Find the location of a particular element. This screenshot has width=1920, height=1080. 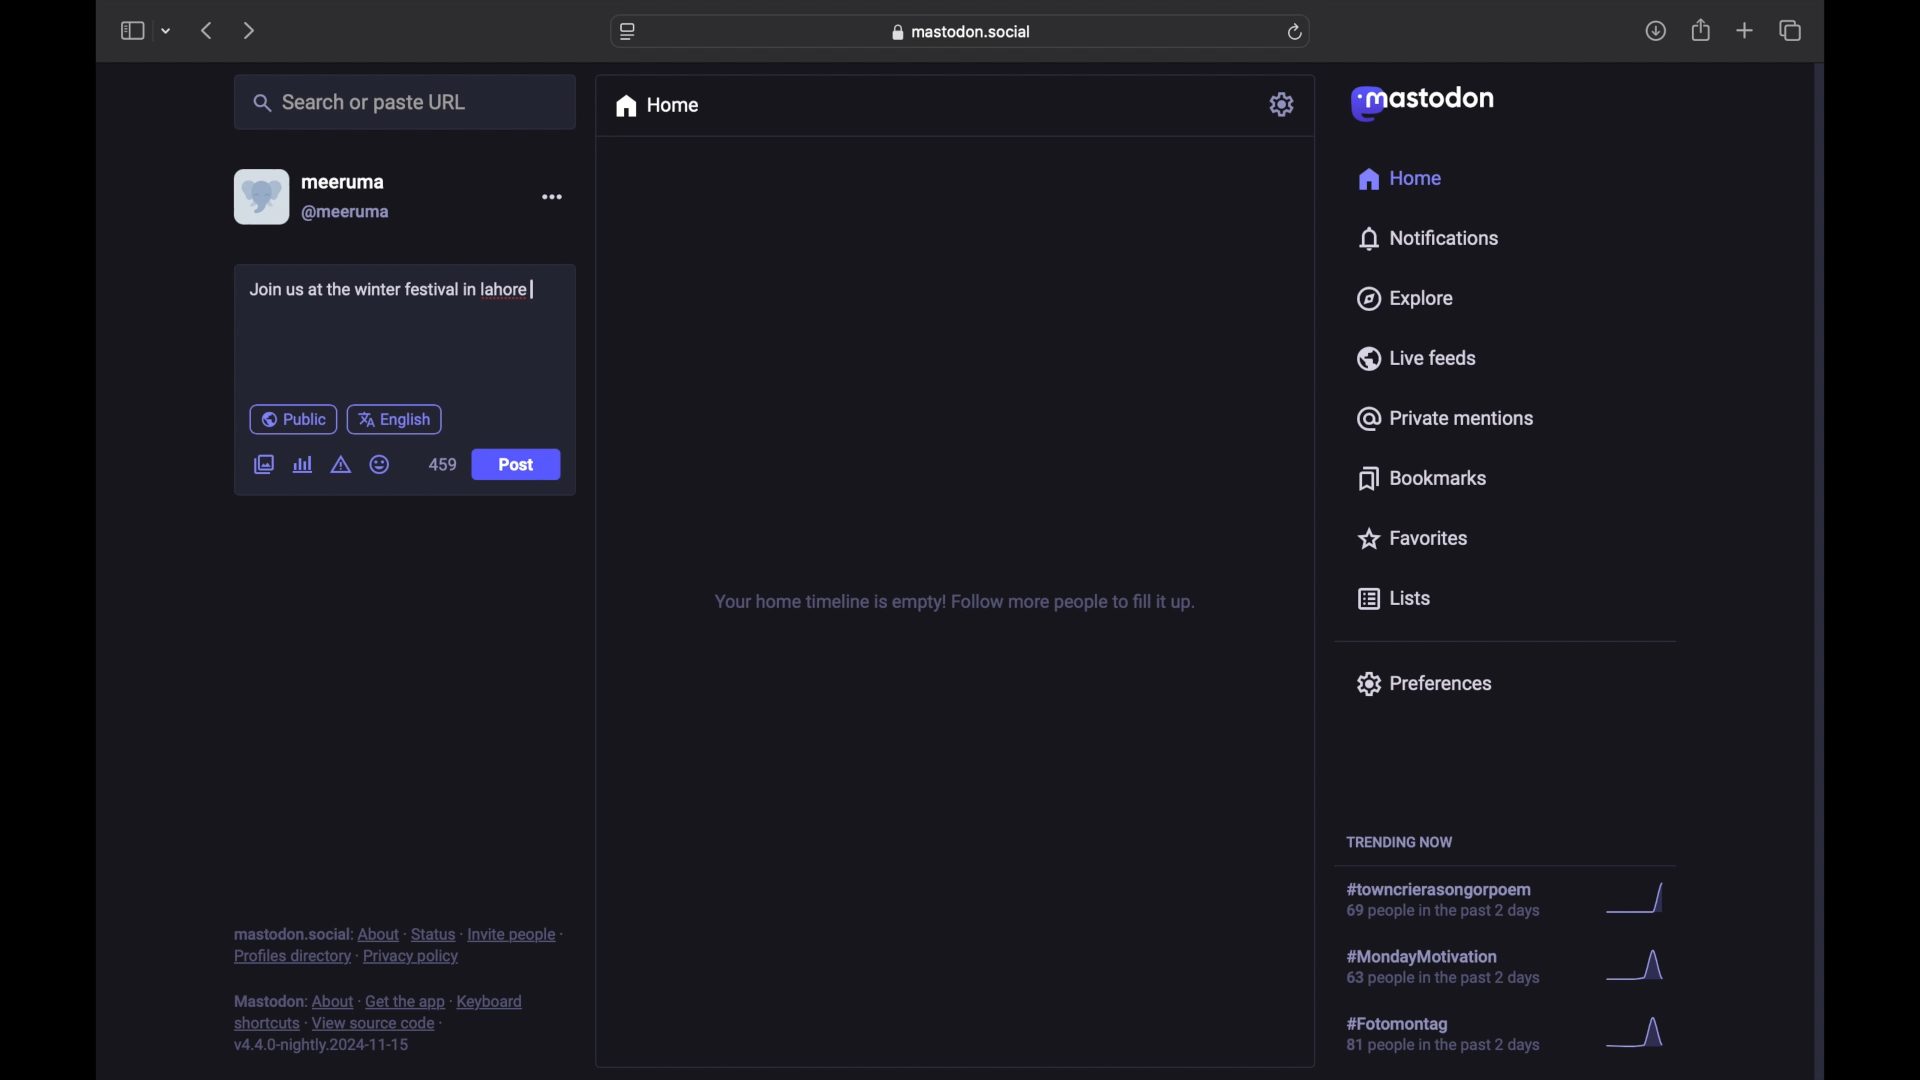

add  poll is located at coordinates (302, 464).